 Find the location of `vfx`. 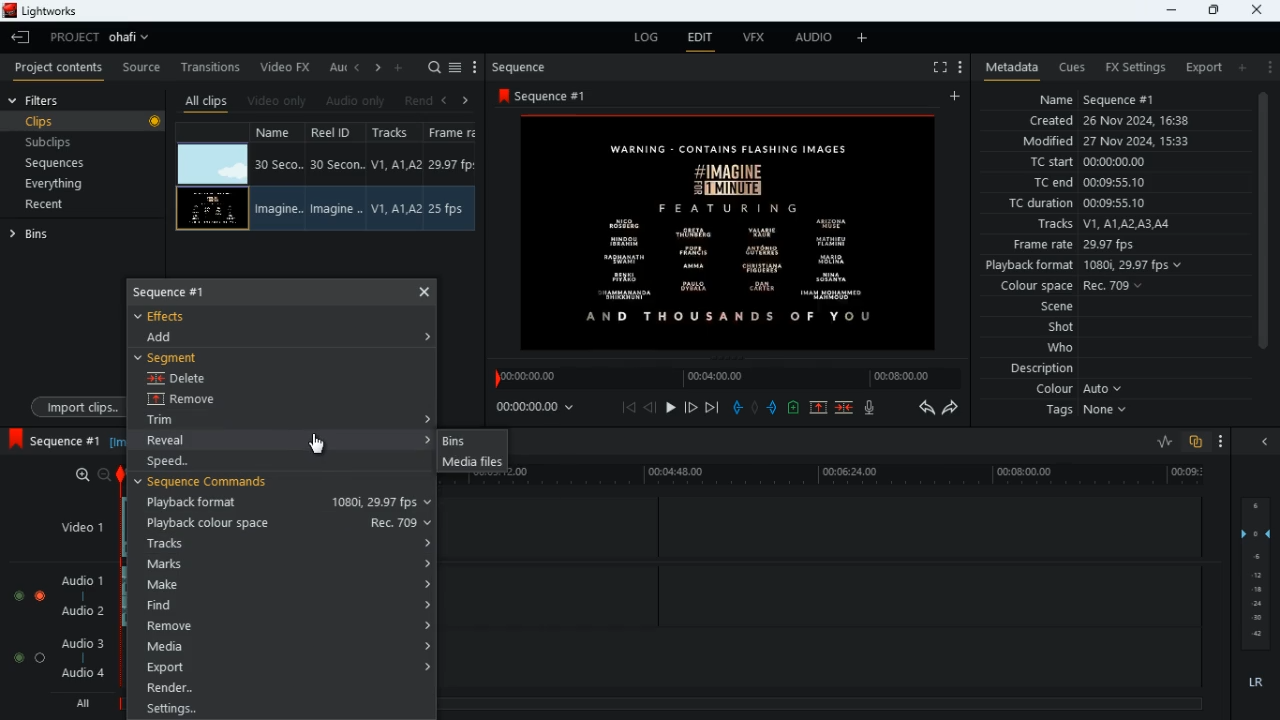

vfx is located at coordinates (760, 41).